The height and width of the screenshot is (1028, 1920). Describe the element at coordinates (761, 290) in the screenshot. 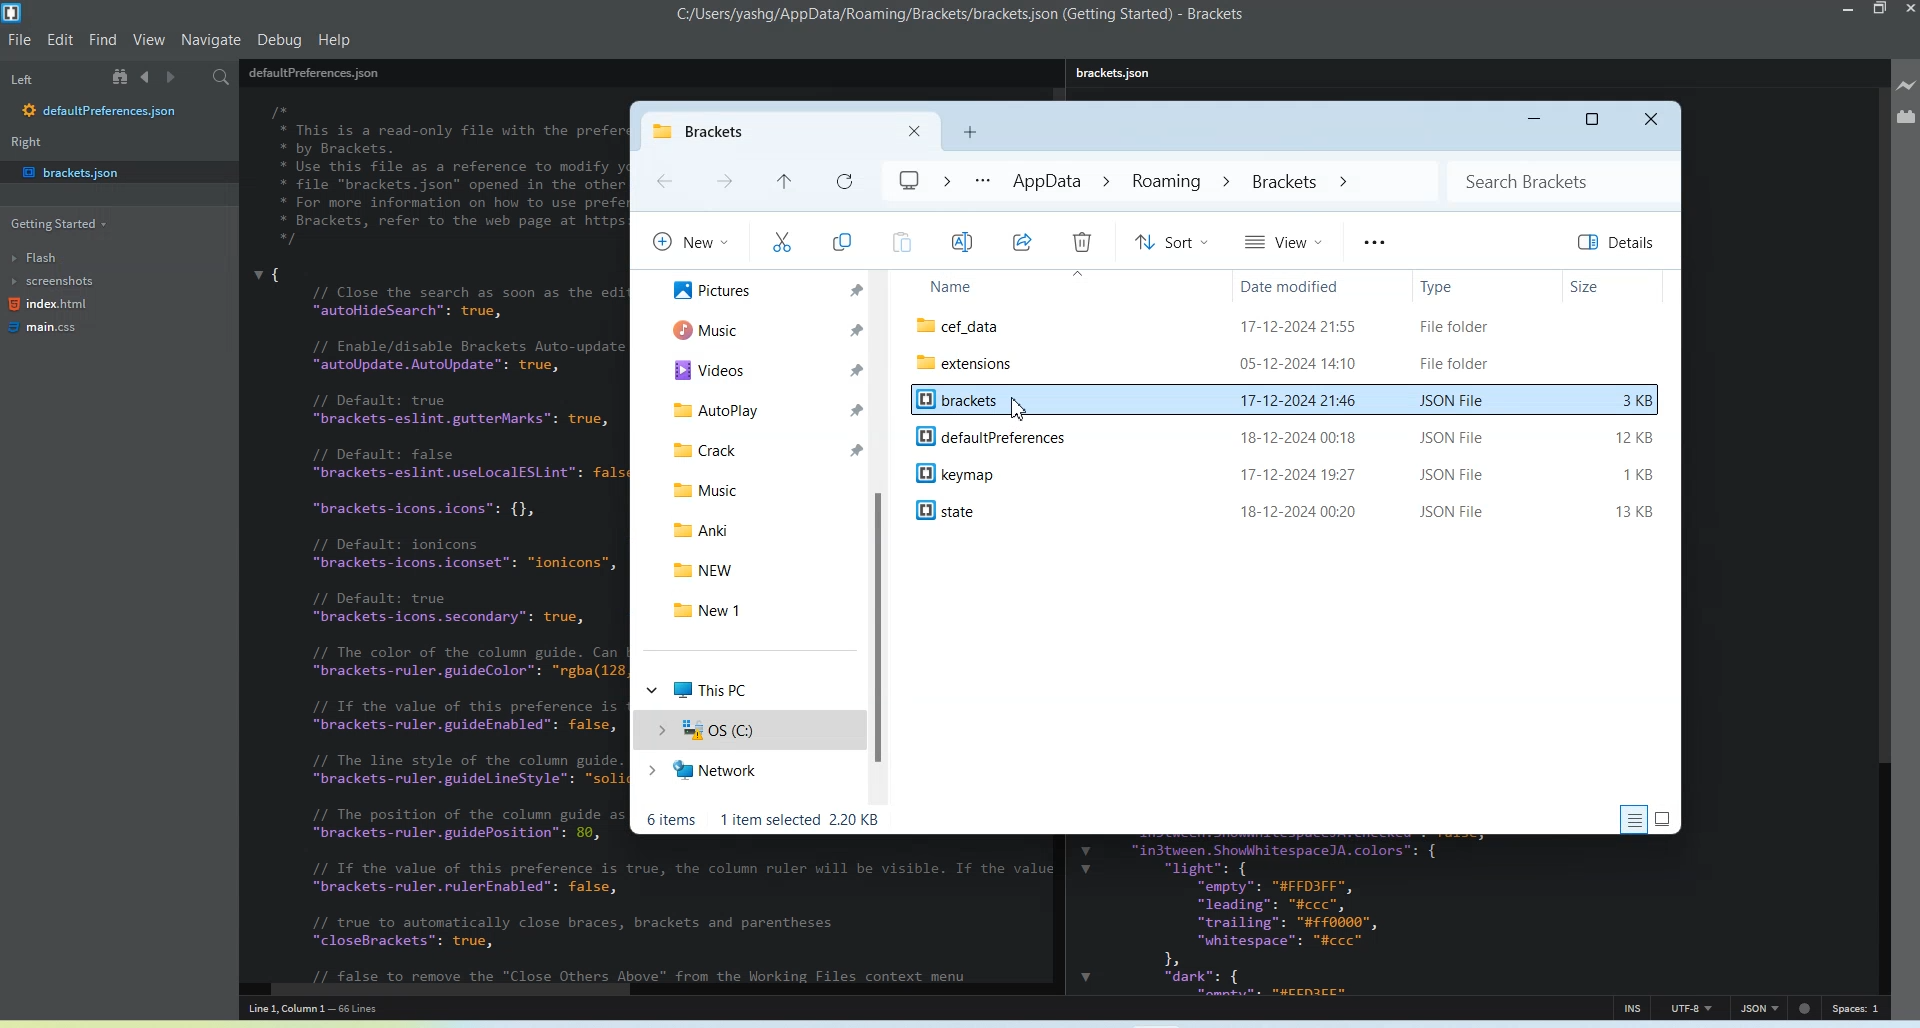

I see `Pictures` at that location.